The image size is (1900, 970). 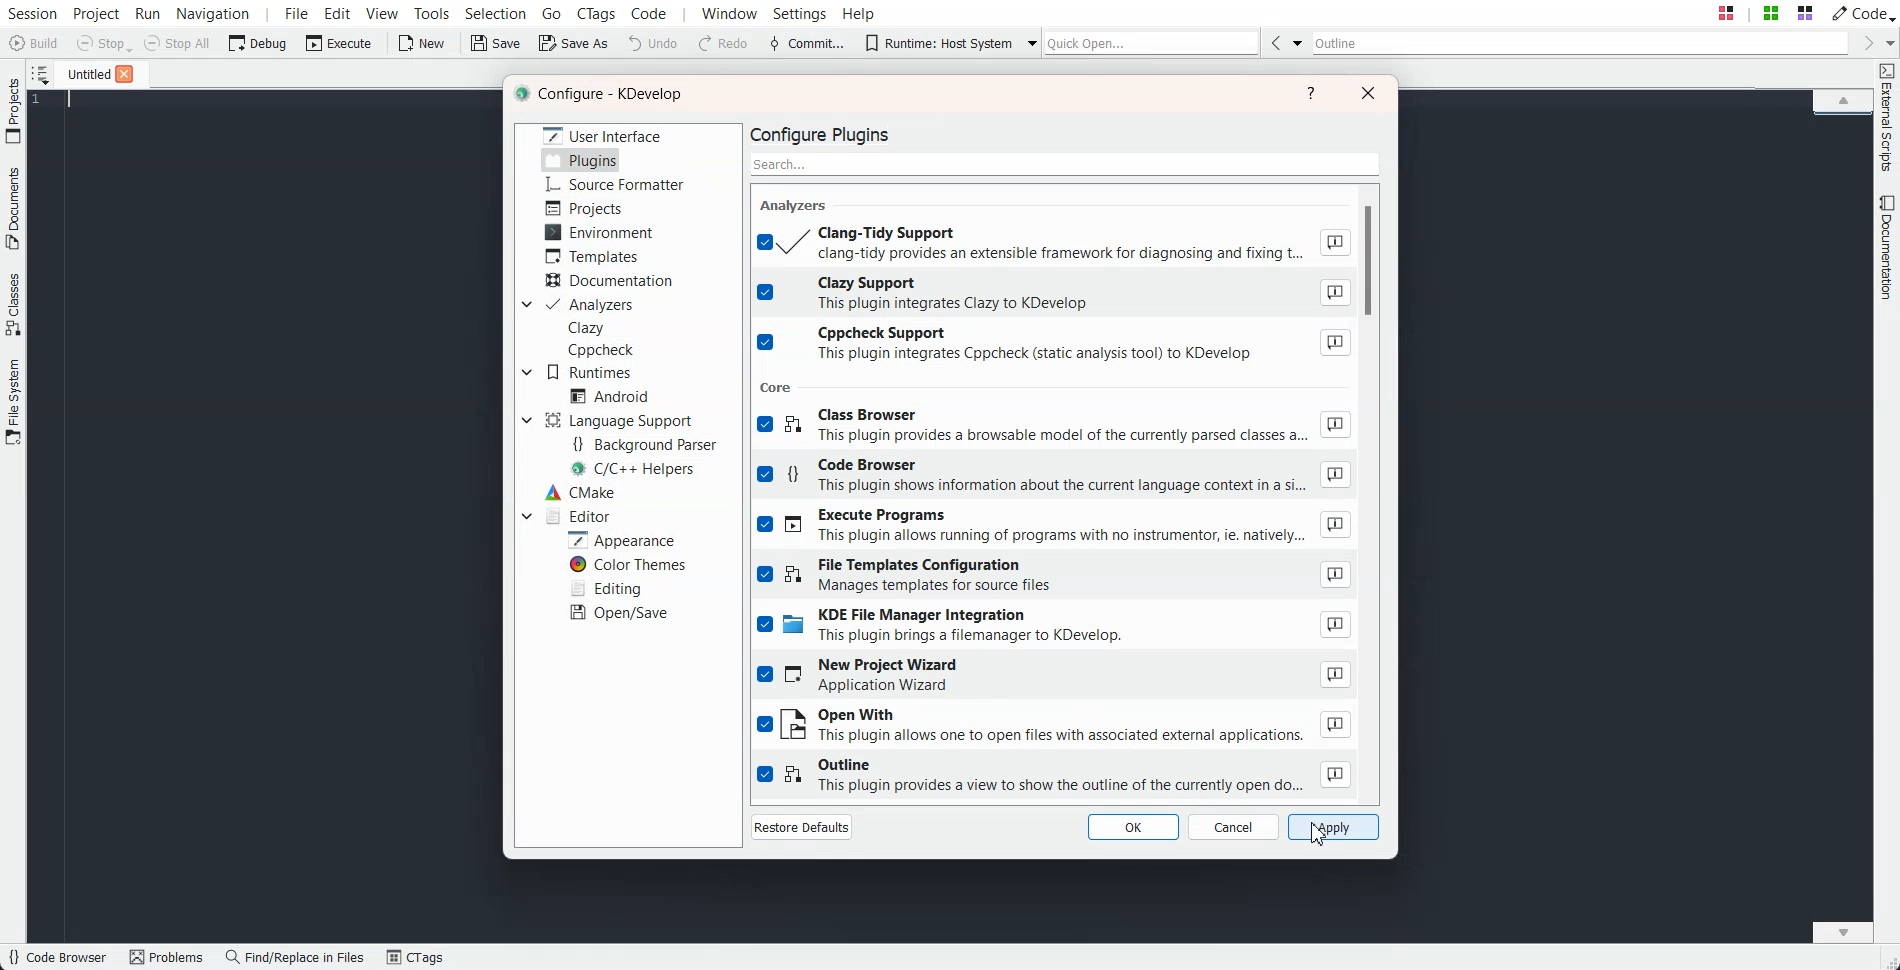 I want to click on Go forward, so click(x=1865, y=43).